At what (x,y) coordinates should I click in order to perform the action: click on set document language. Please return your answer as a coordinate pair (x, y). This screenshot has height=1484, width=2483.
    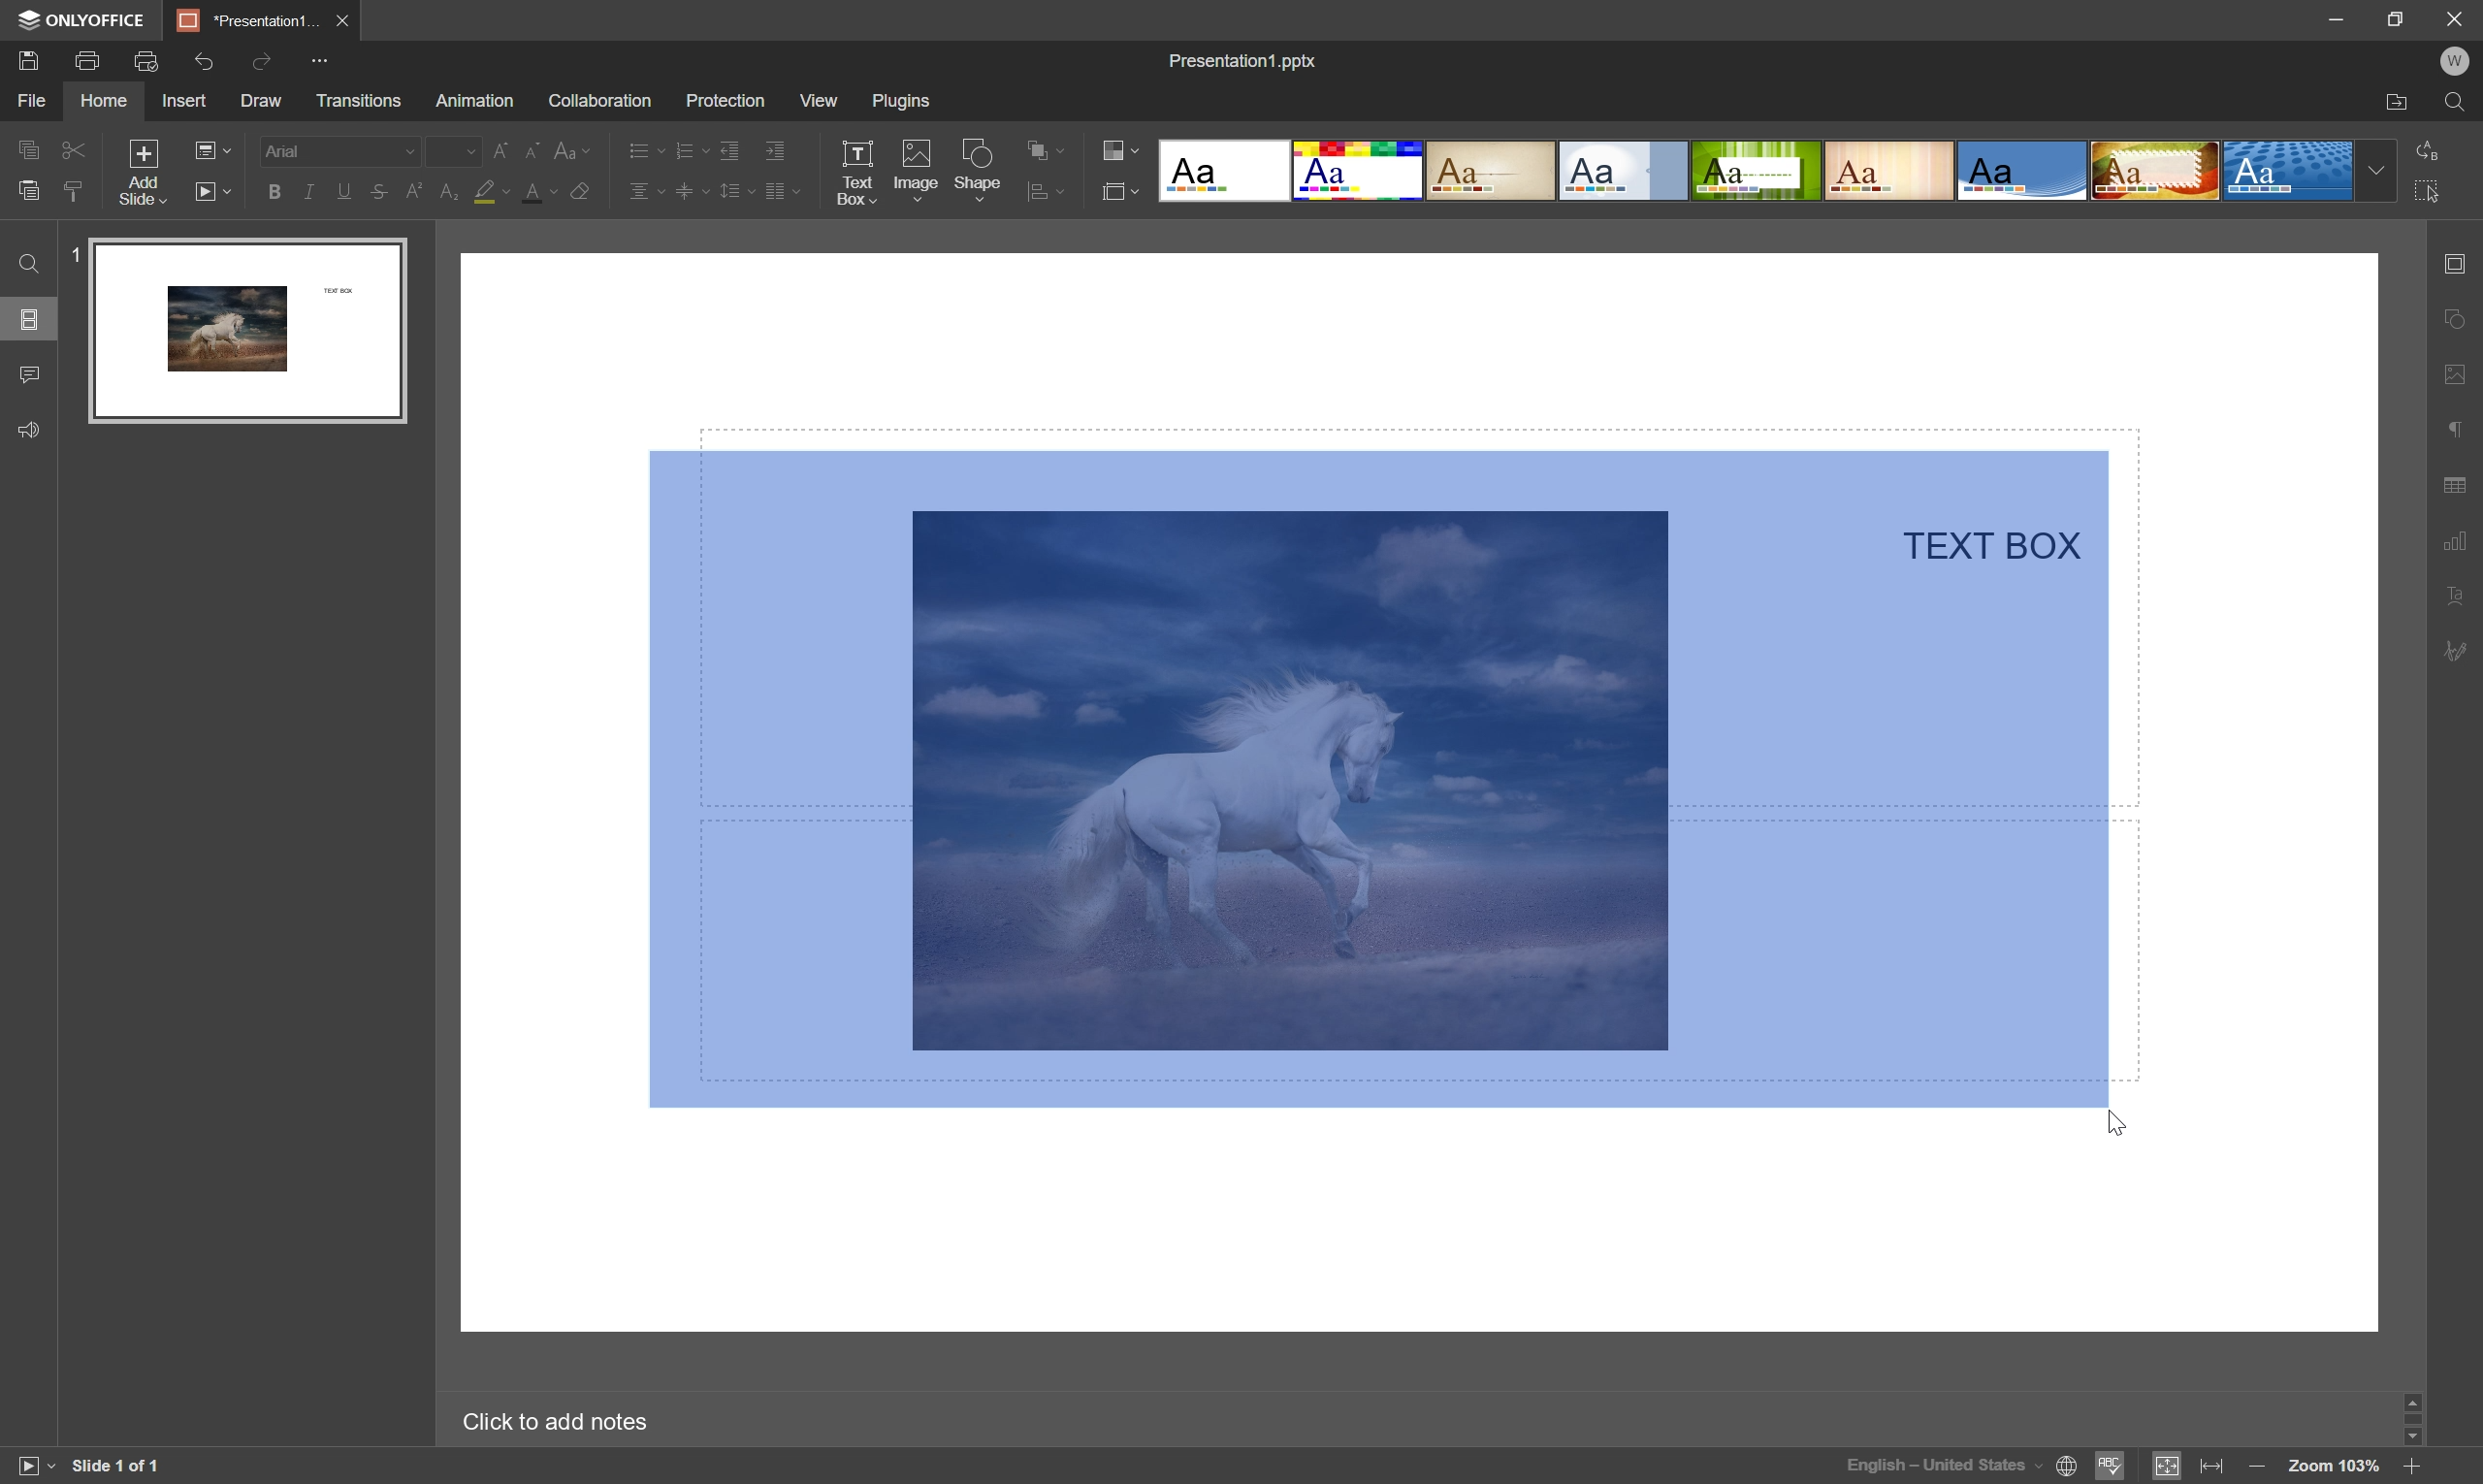
    Looking at the image, I should click on (1963, 1465).